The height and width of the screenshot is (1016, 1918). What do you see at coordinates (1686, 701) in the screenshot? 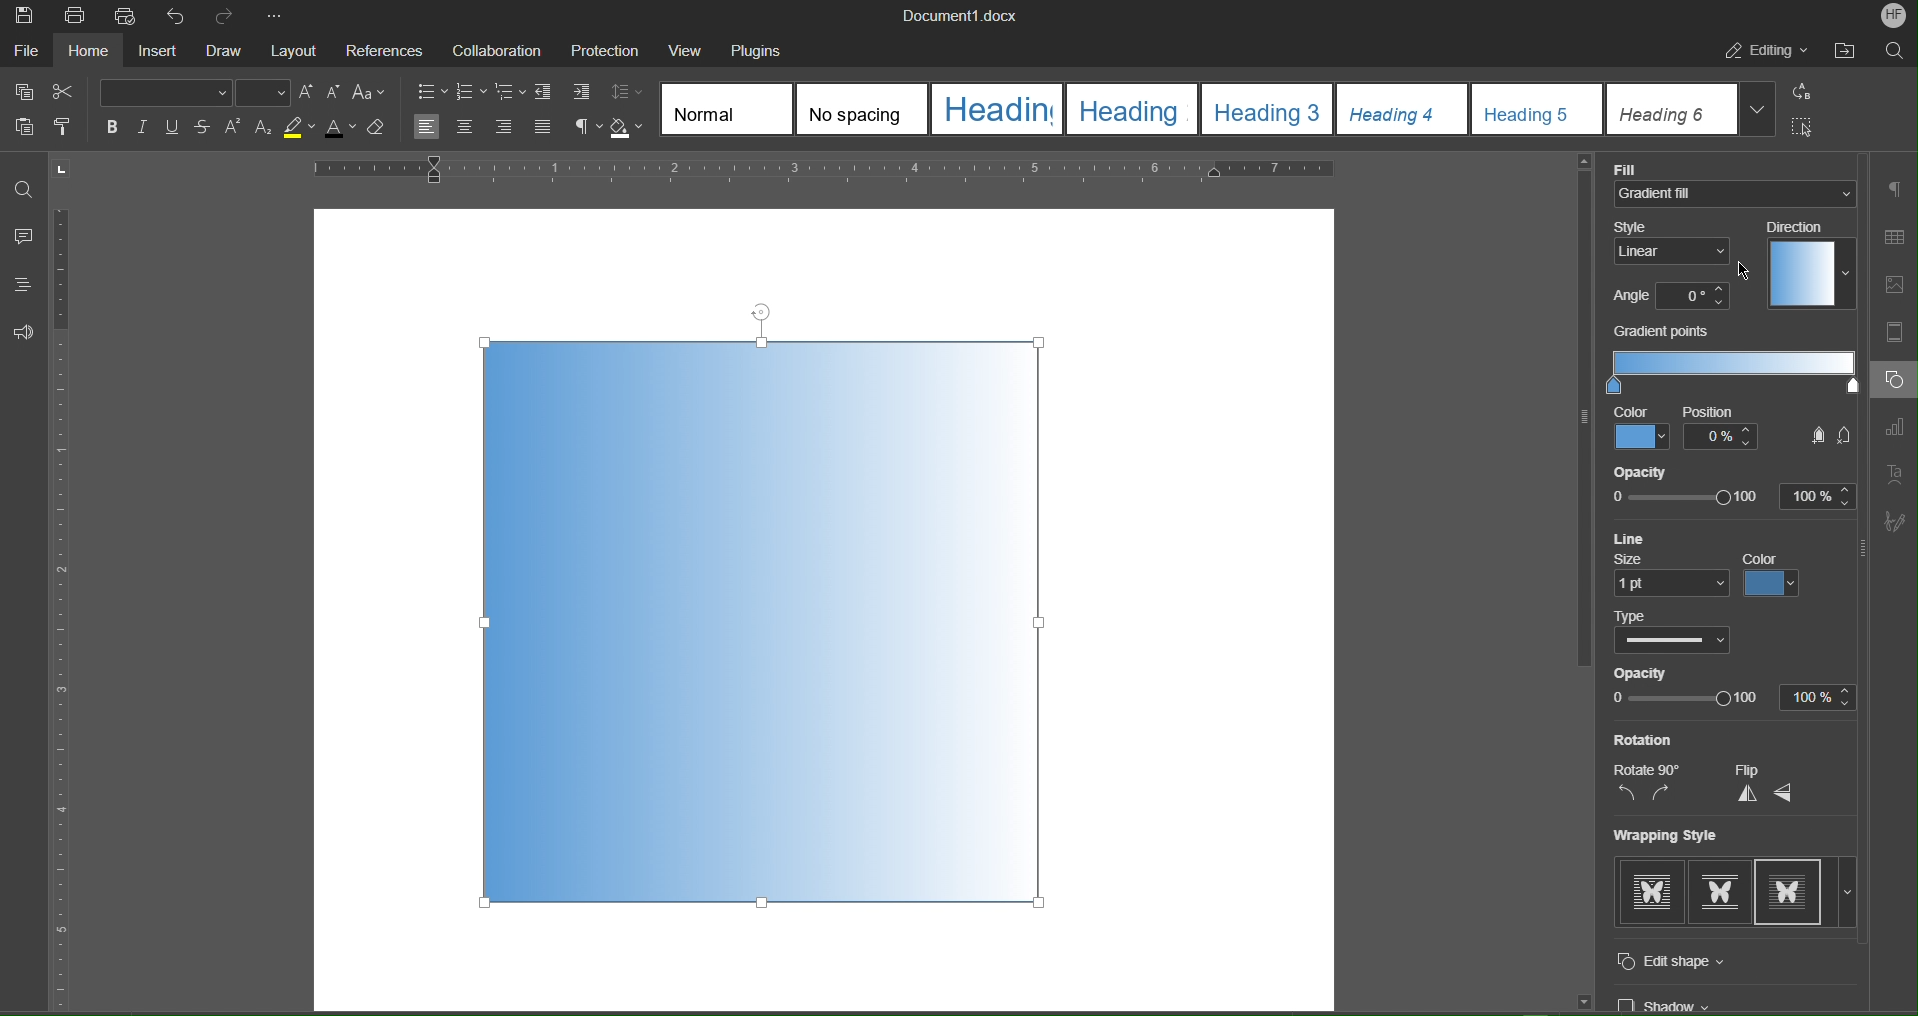
I see `0- 100` at bounding box center [1686, 701].